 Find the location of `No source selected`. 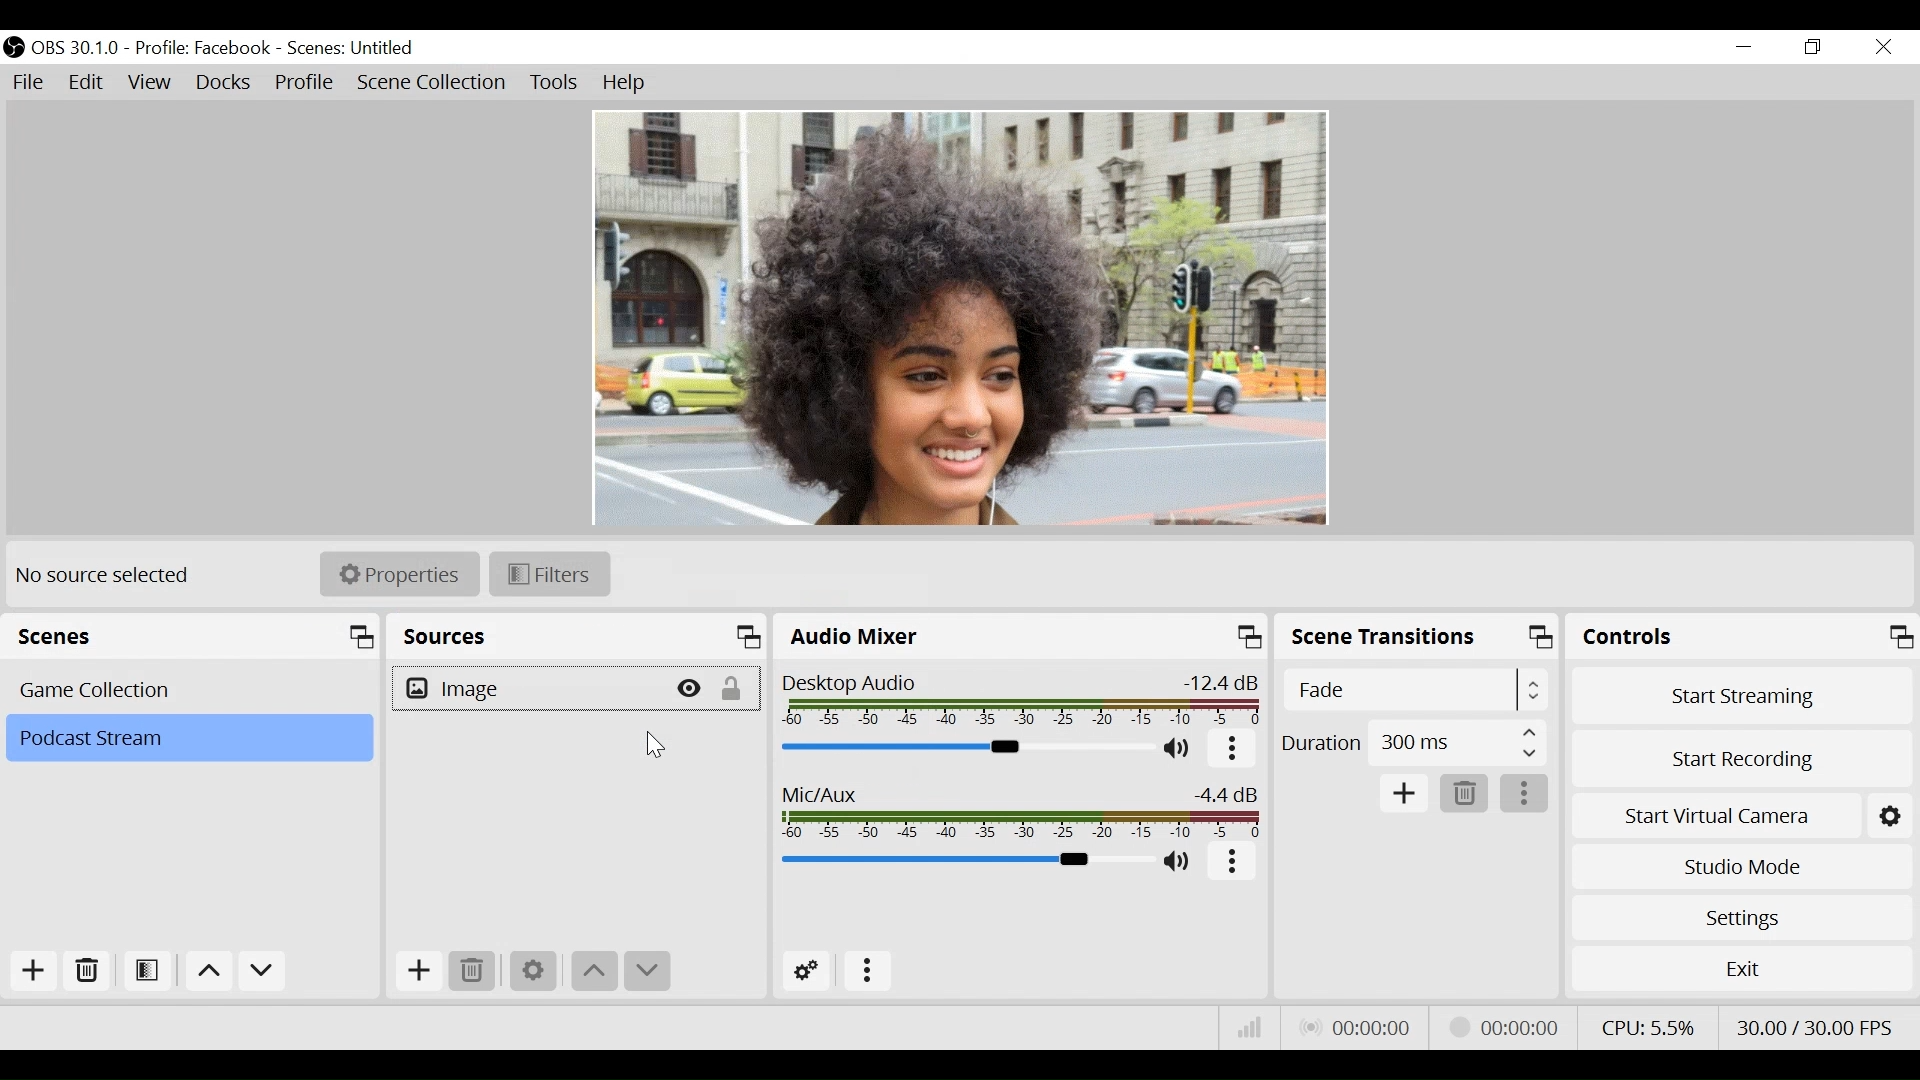

No source selected is located at coordinates (116, 576).